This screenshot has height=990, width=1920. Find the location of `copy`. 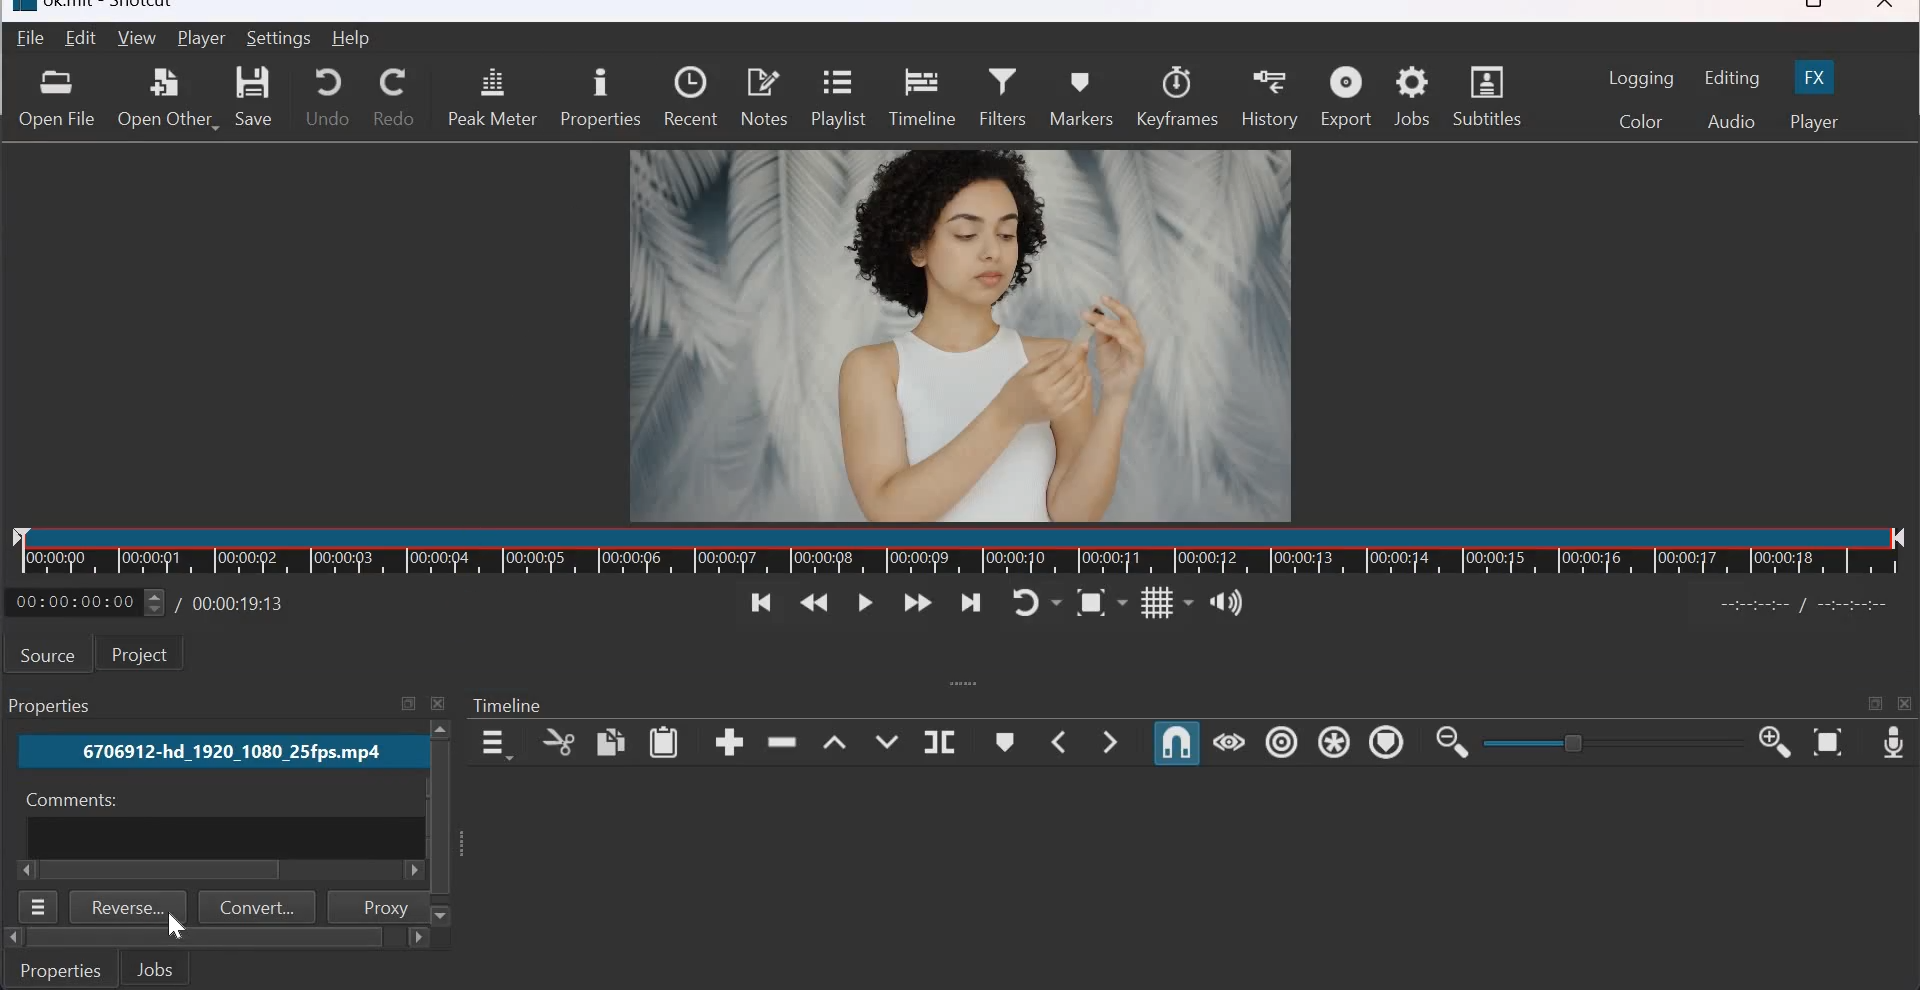

copy is located at coordinates (610, 741).